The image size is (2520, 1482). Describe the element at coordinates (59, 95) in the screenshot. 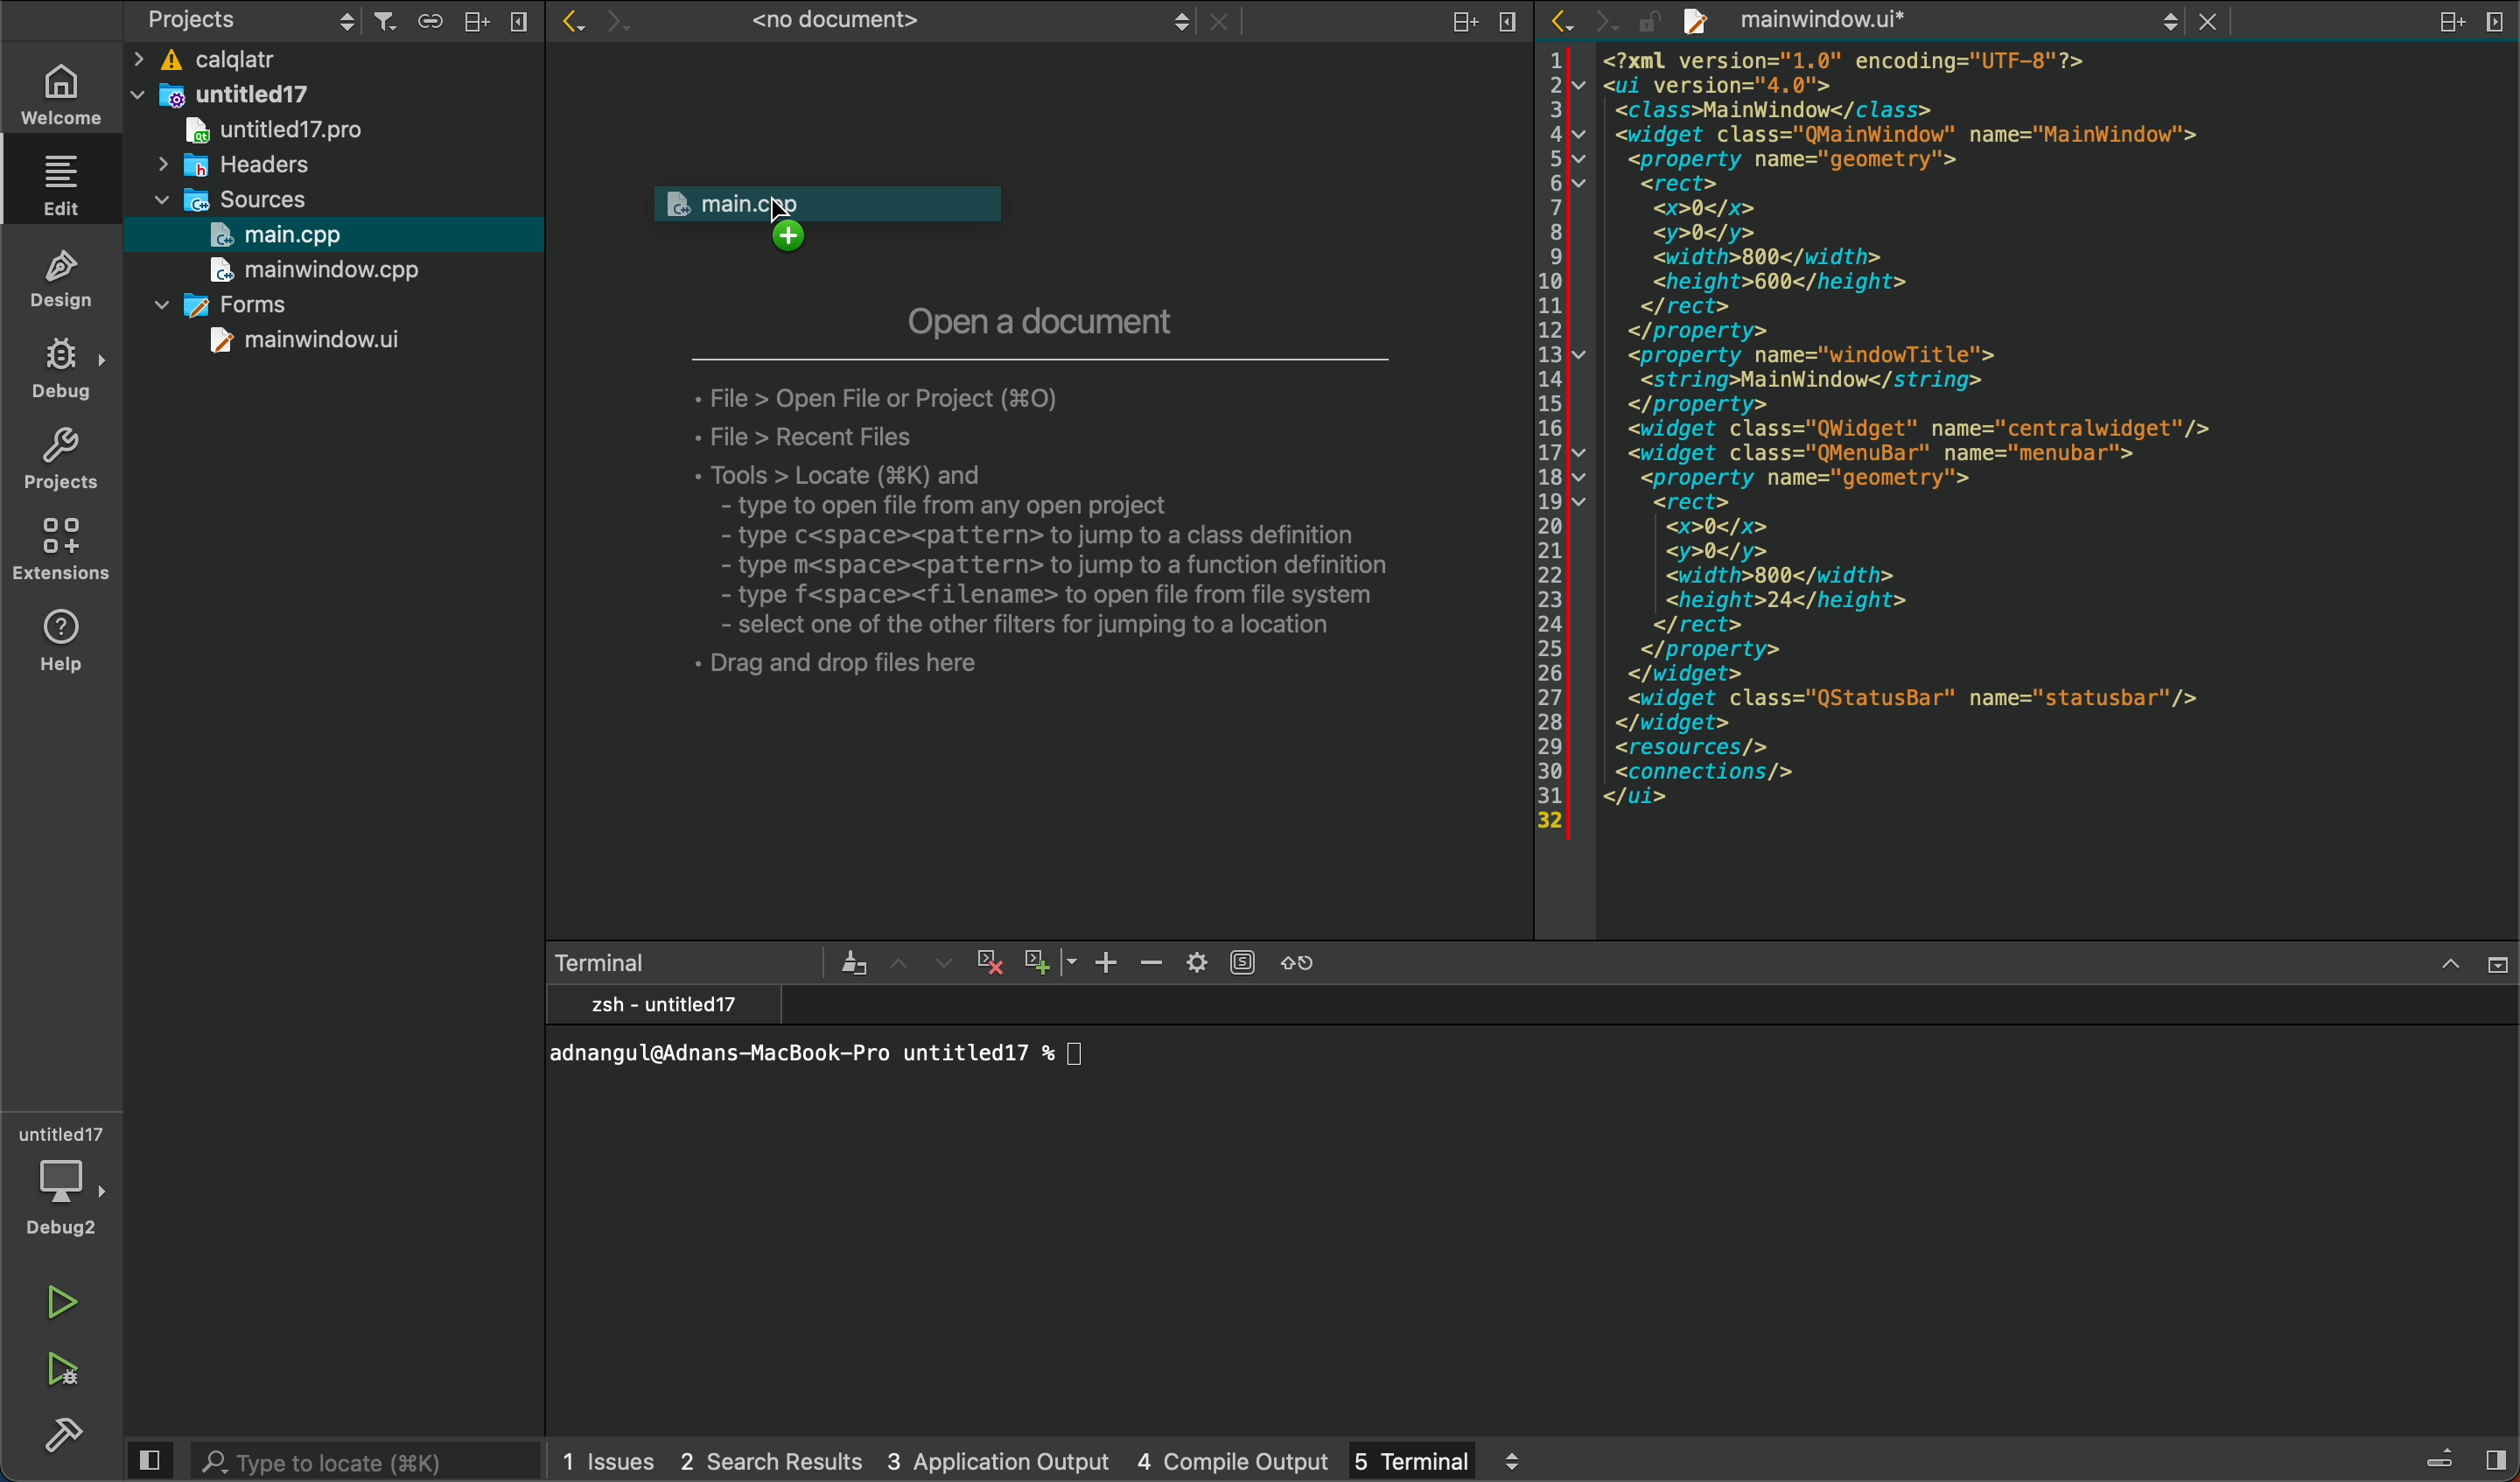

I see `welcome` at that location.